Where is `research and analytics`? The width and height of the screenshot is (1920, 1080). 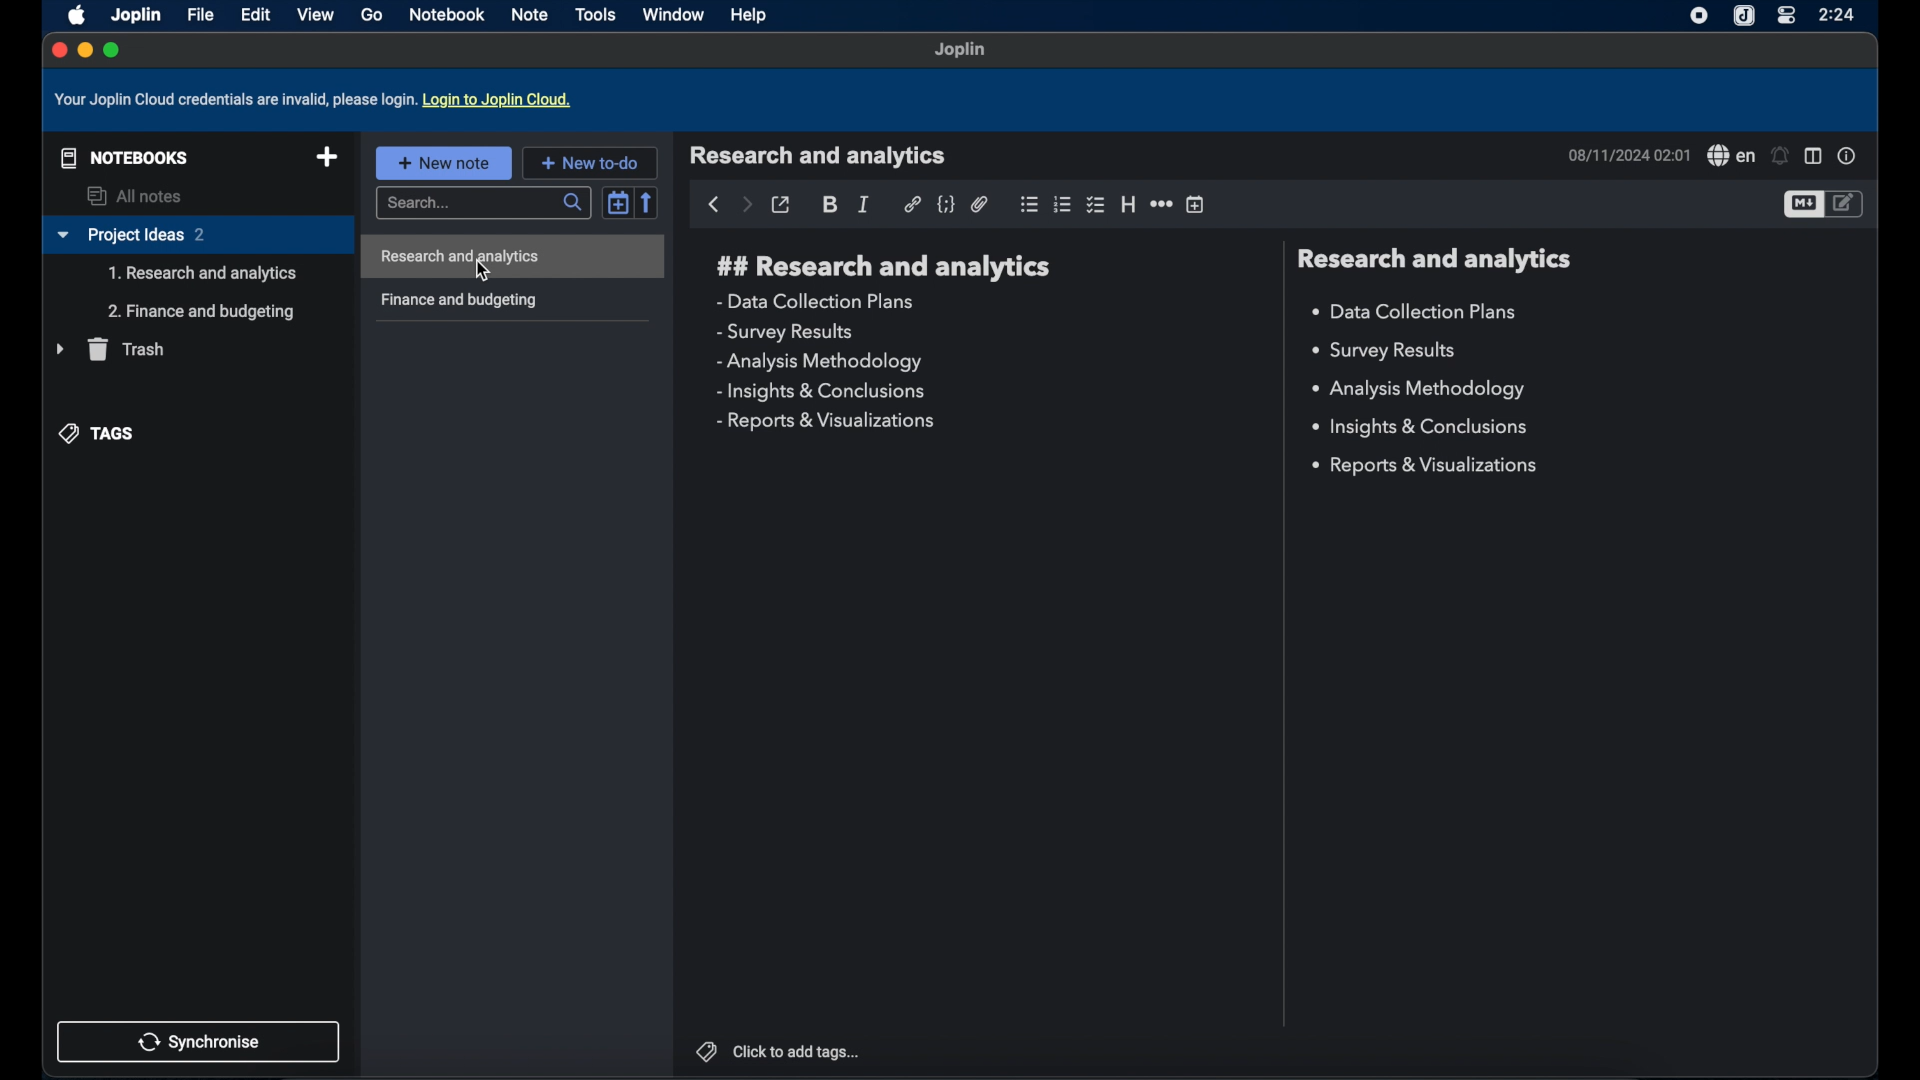
research and analytics is located at coordinates (884, 267).